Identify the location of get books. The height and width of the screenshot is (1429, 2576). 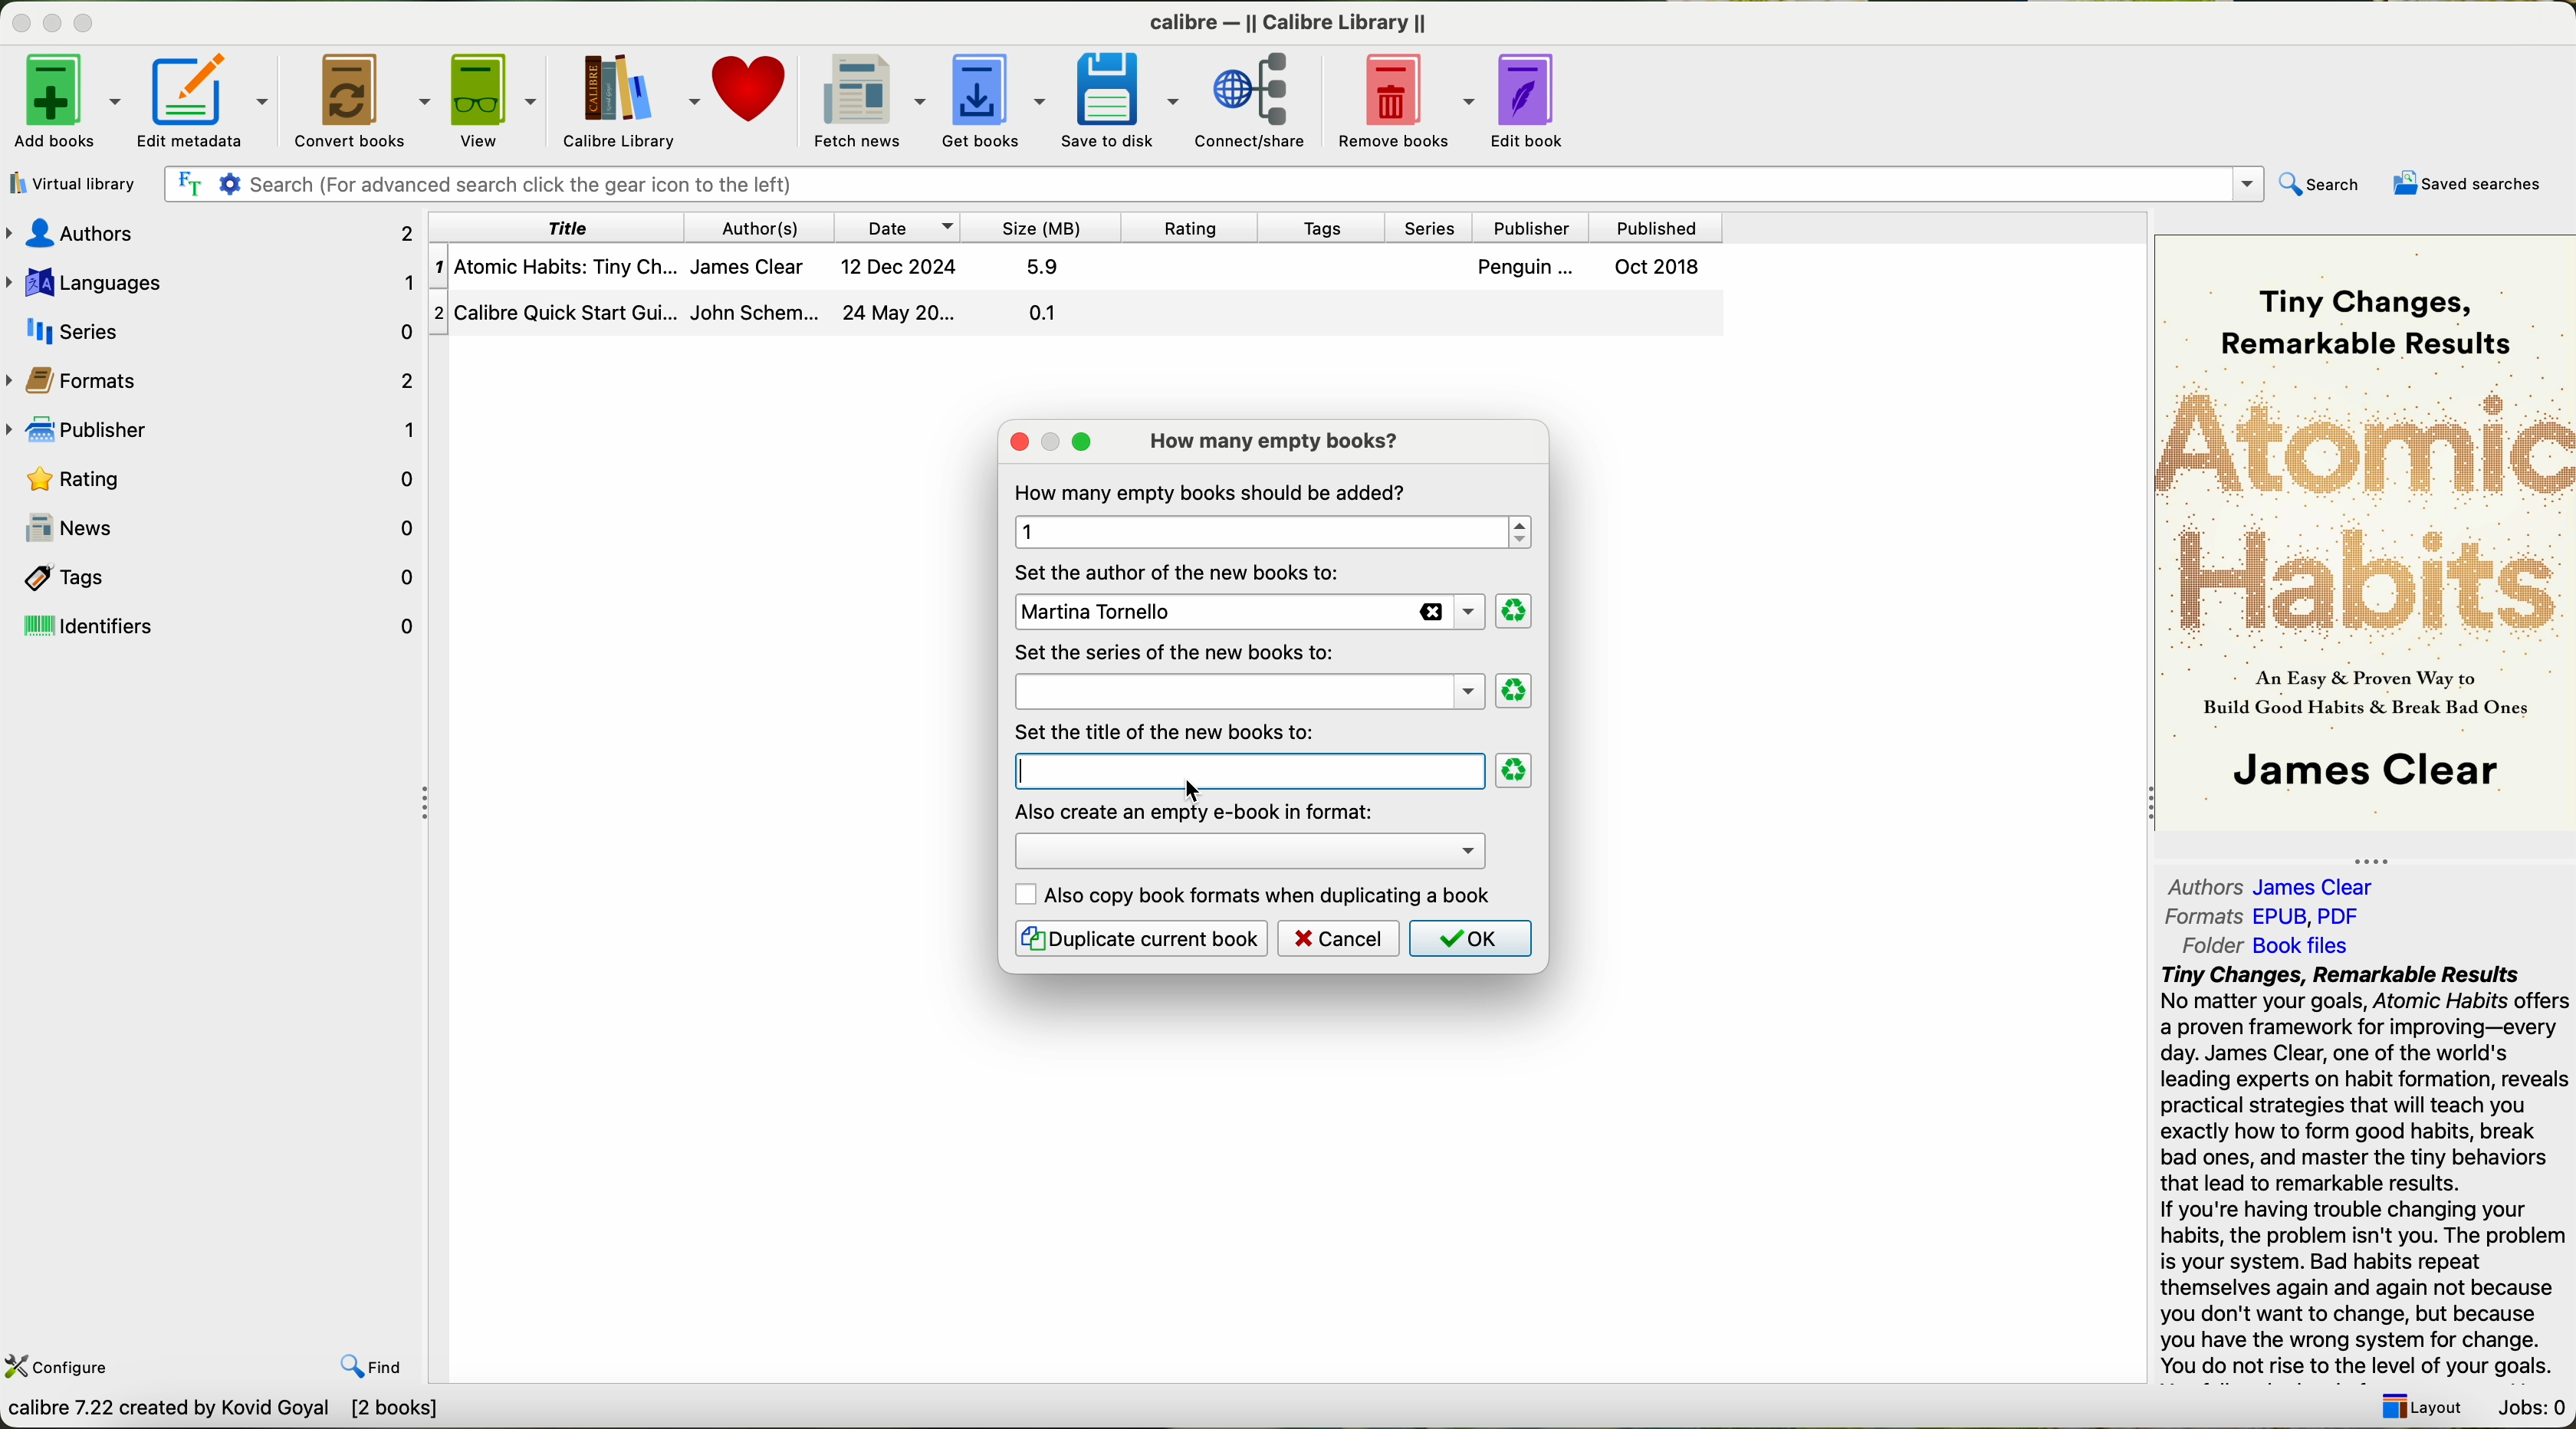
(990, 100).